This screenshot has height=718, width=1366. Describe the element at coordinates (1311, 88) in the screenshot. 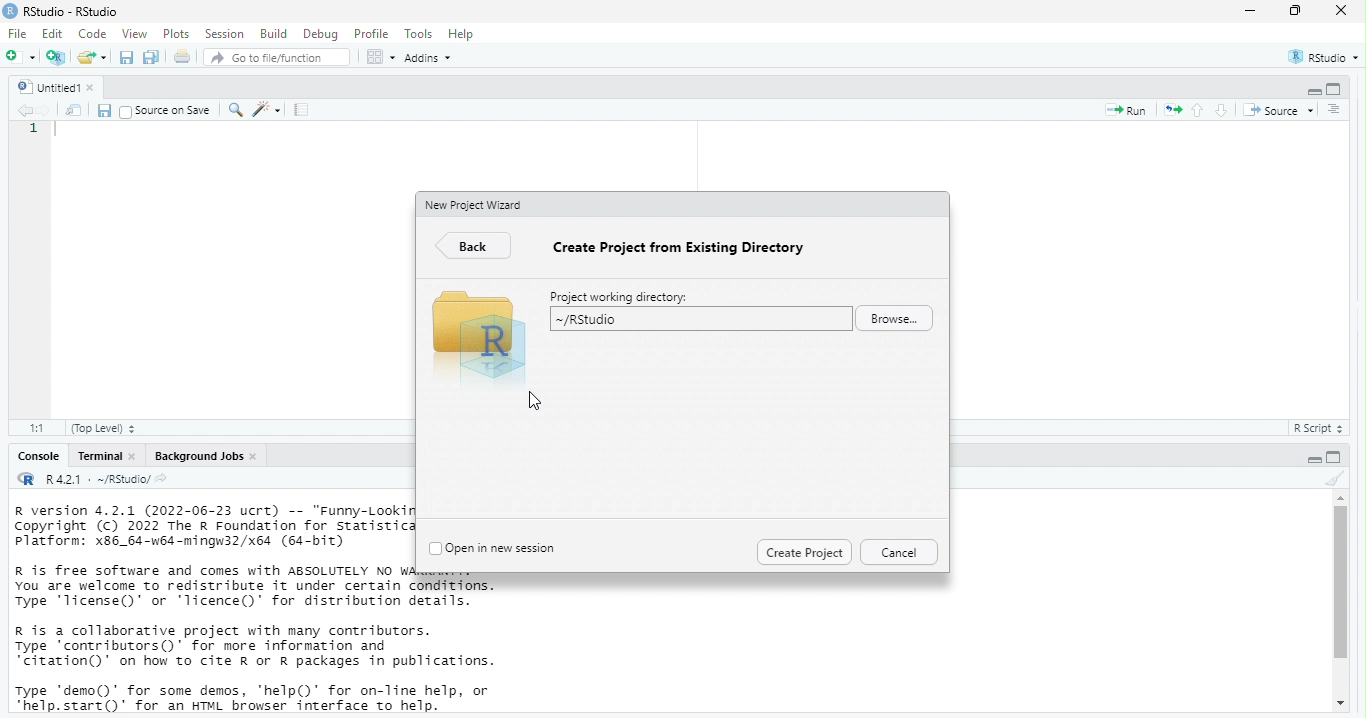

I see `minimize` at that location.